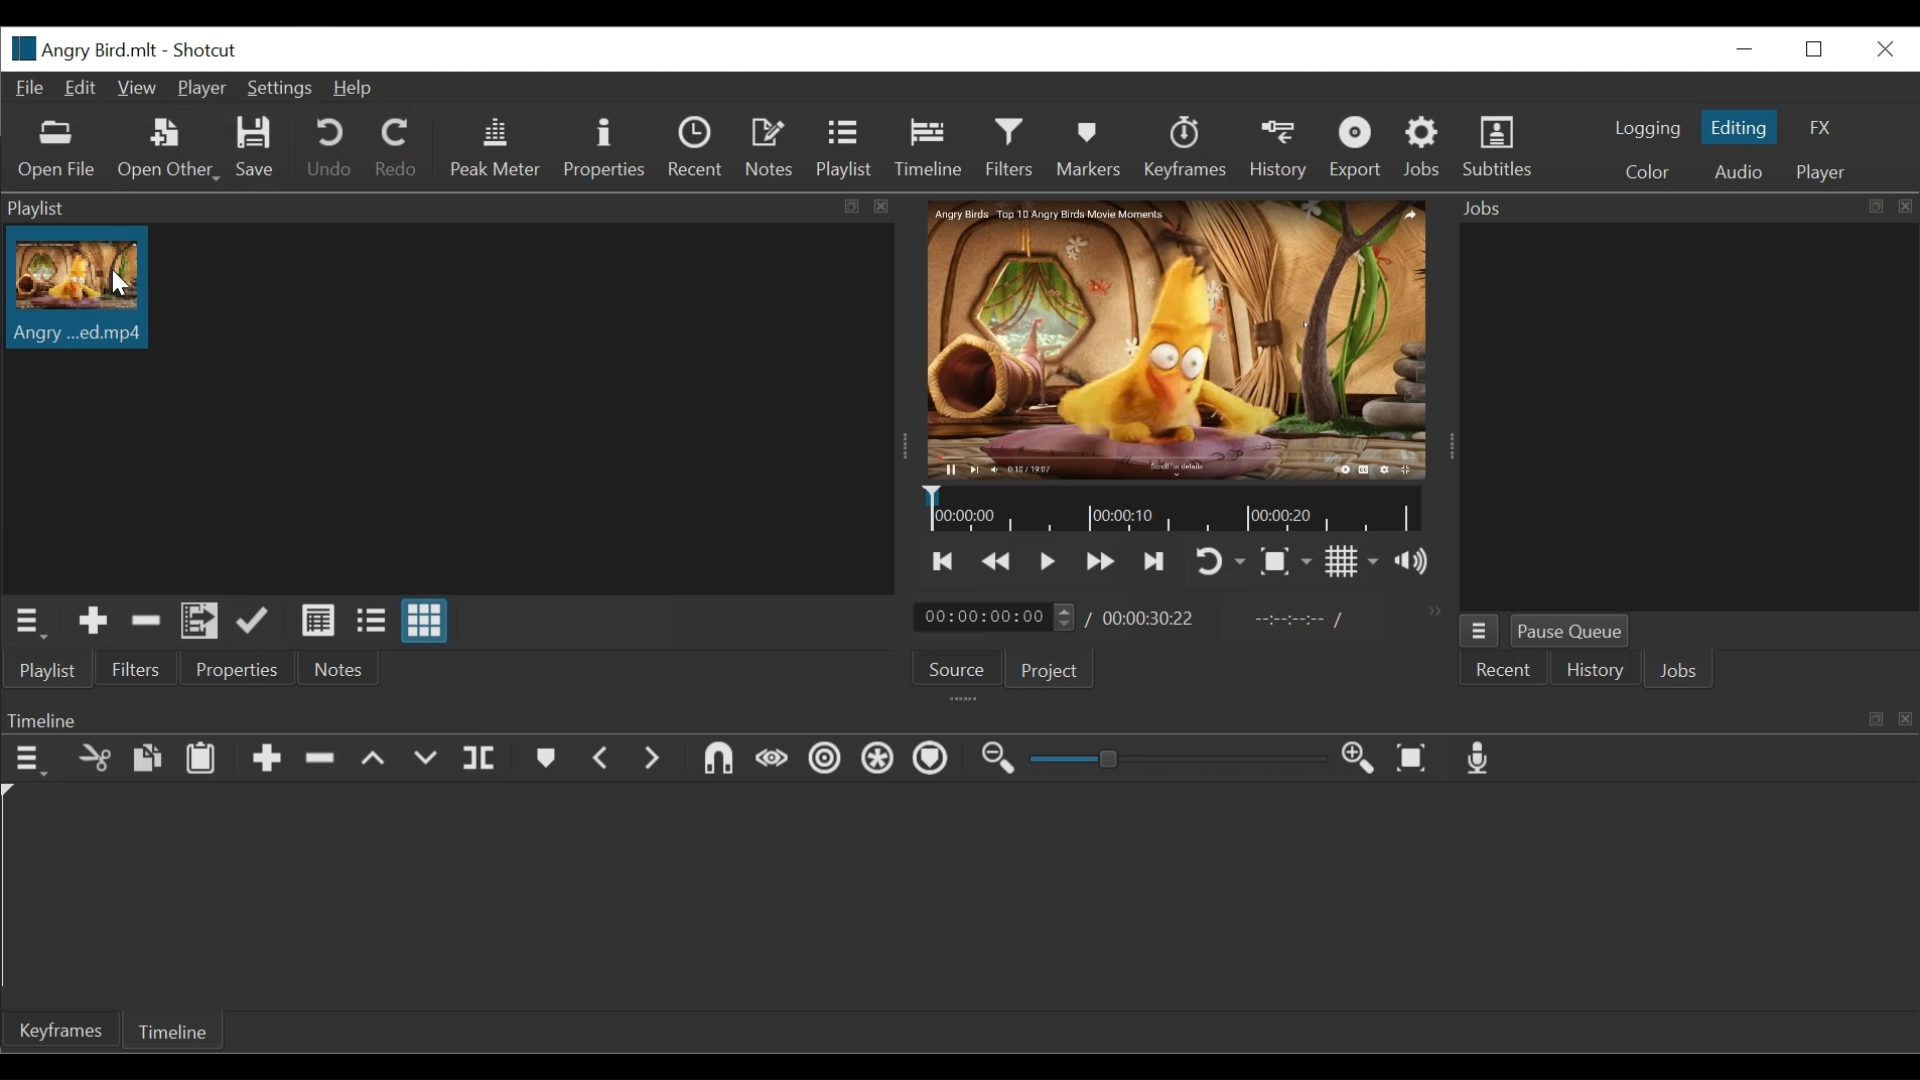  I want to click on Undo, so click(329, 148).